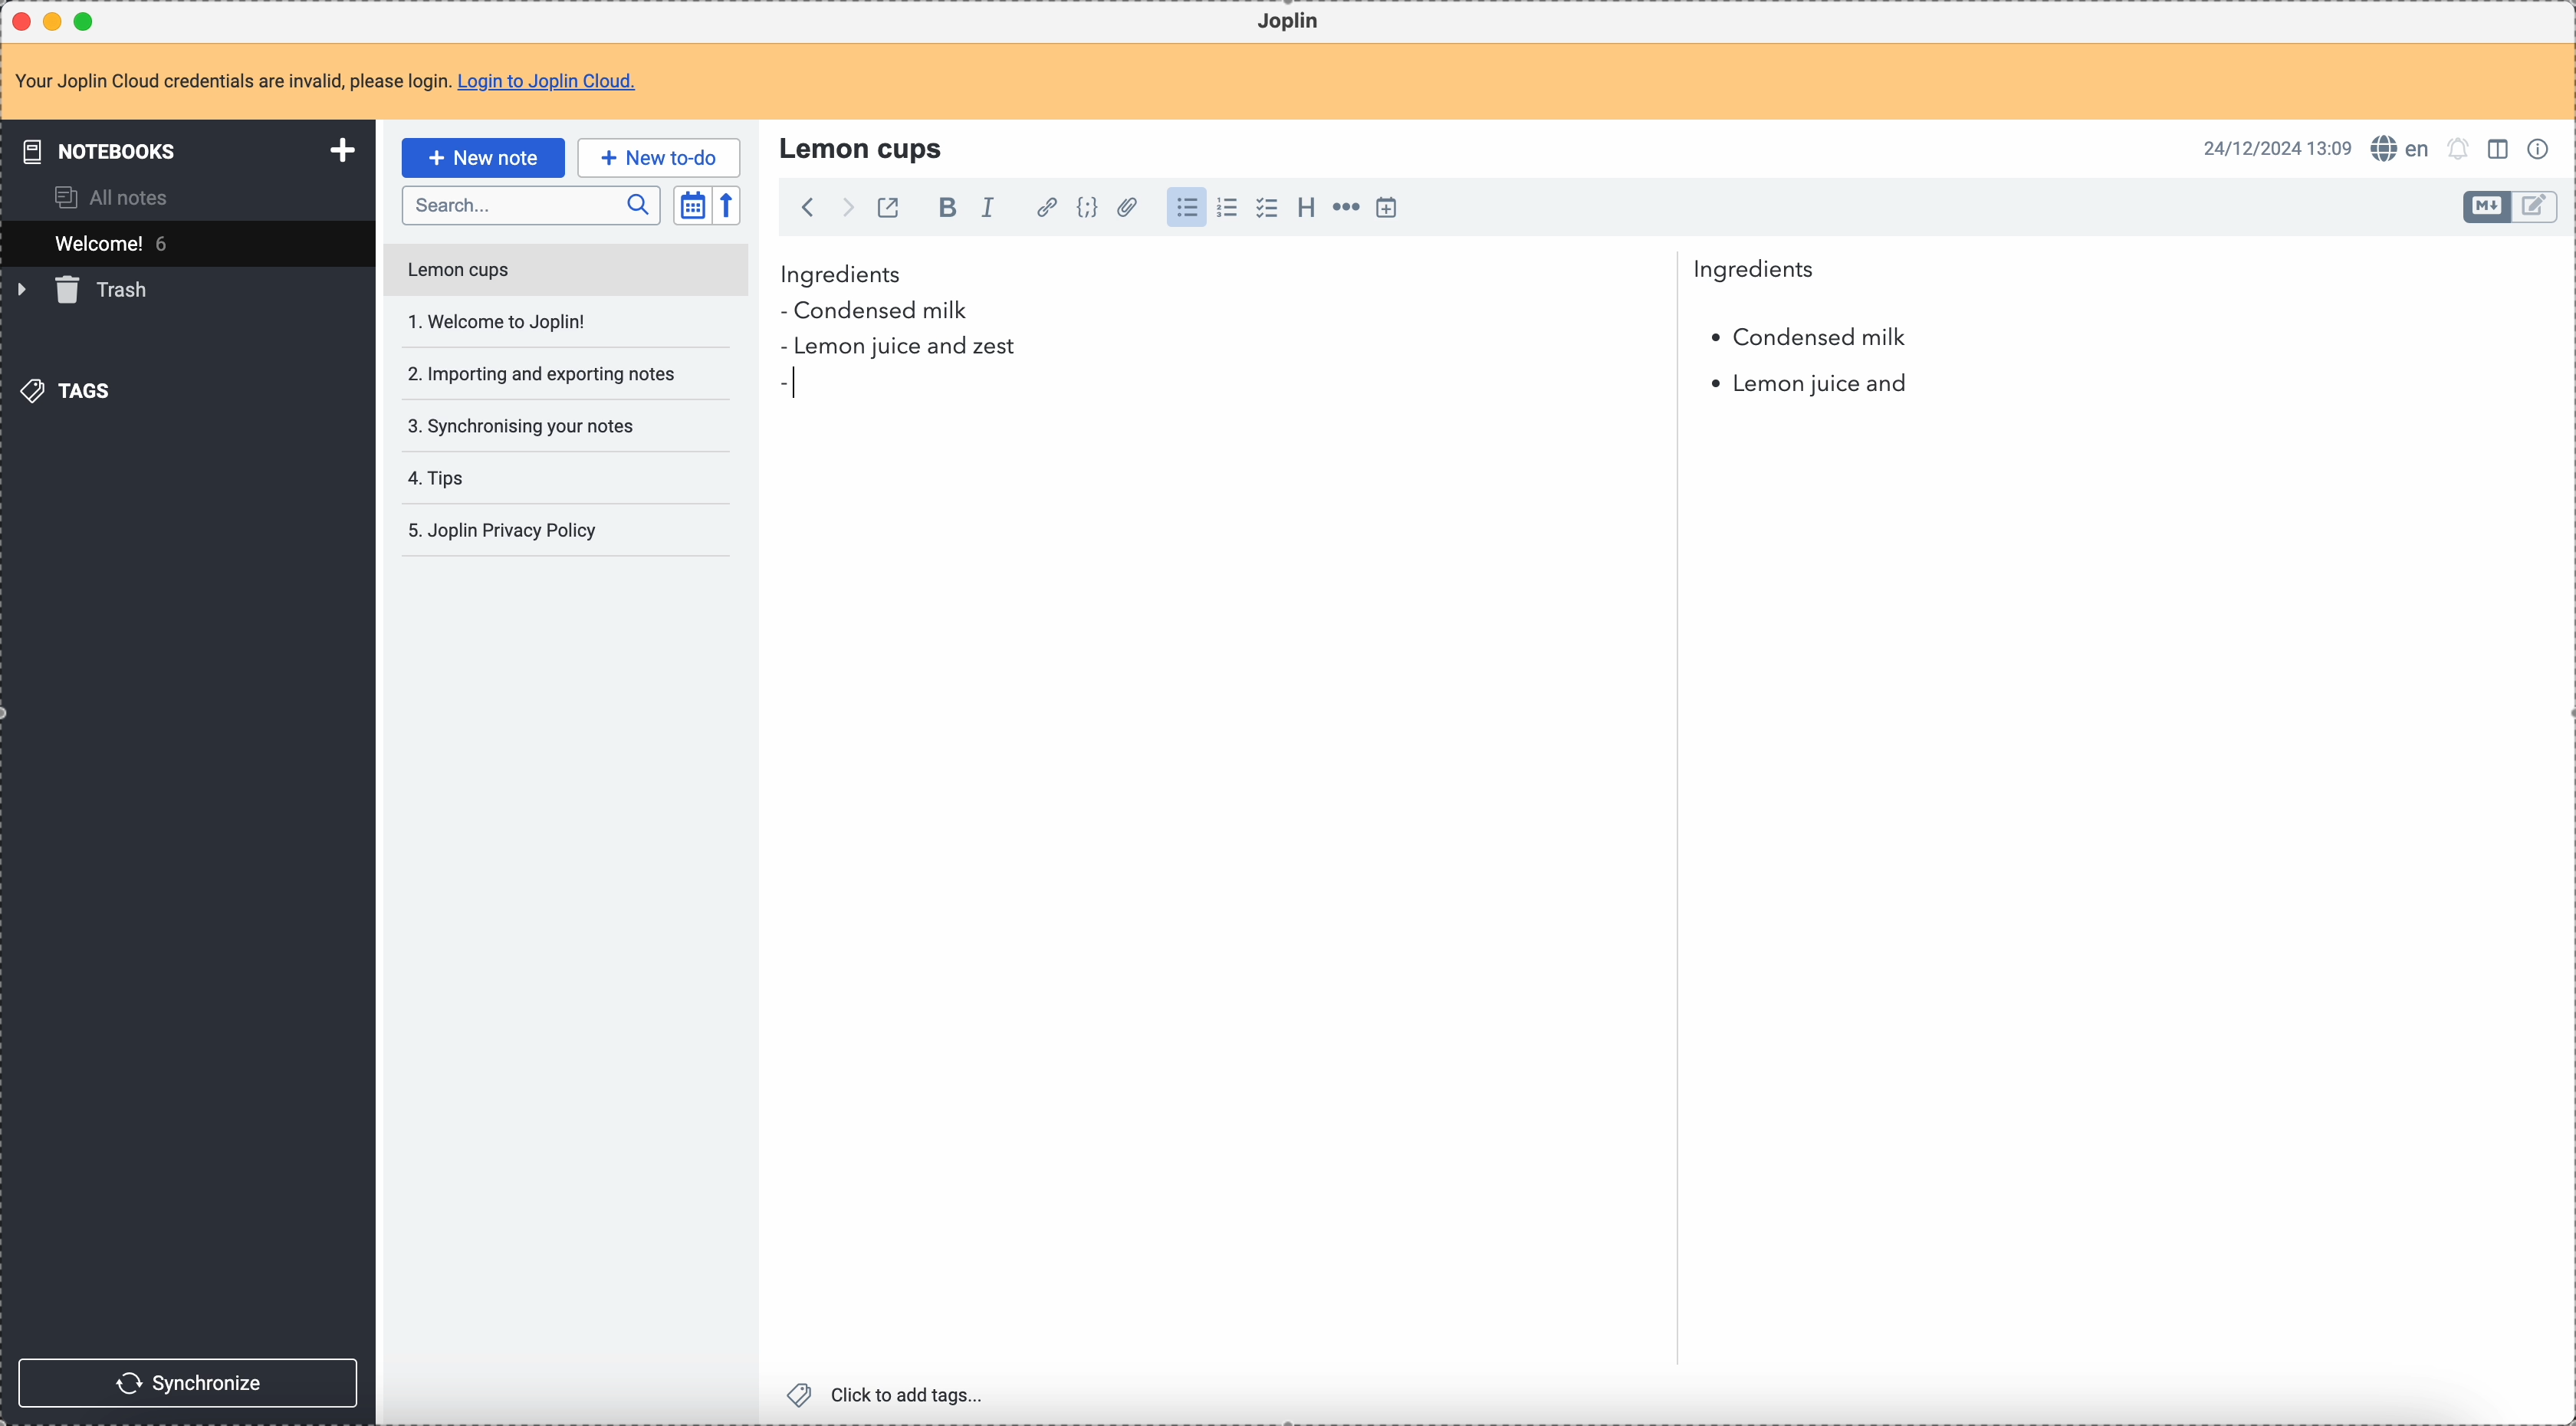  What do you see at coordinates (520, 424) in the screenshot?
I see `synchronising your notes` at bounding box center [520, 424].